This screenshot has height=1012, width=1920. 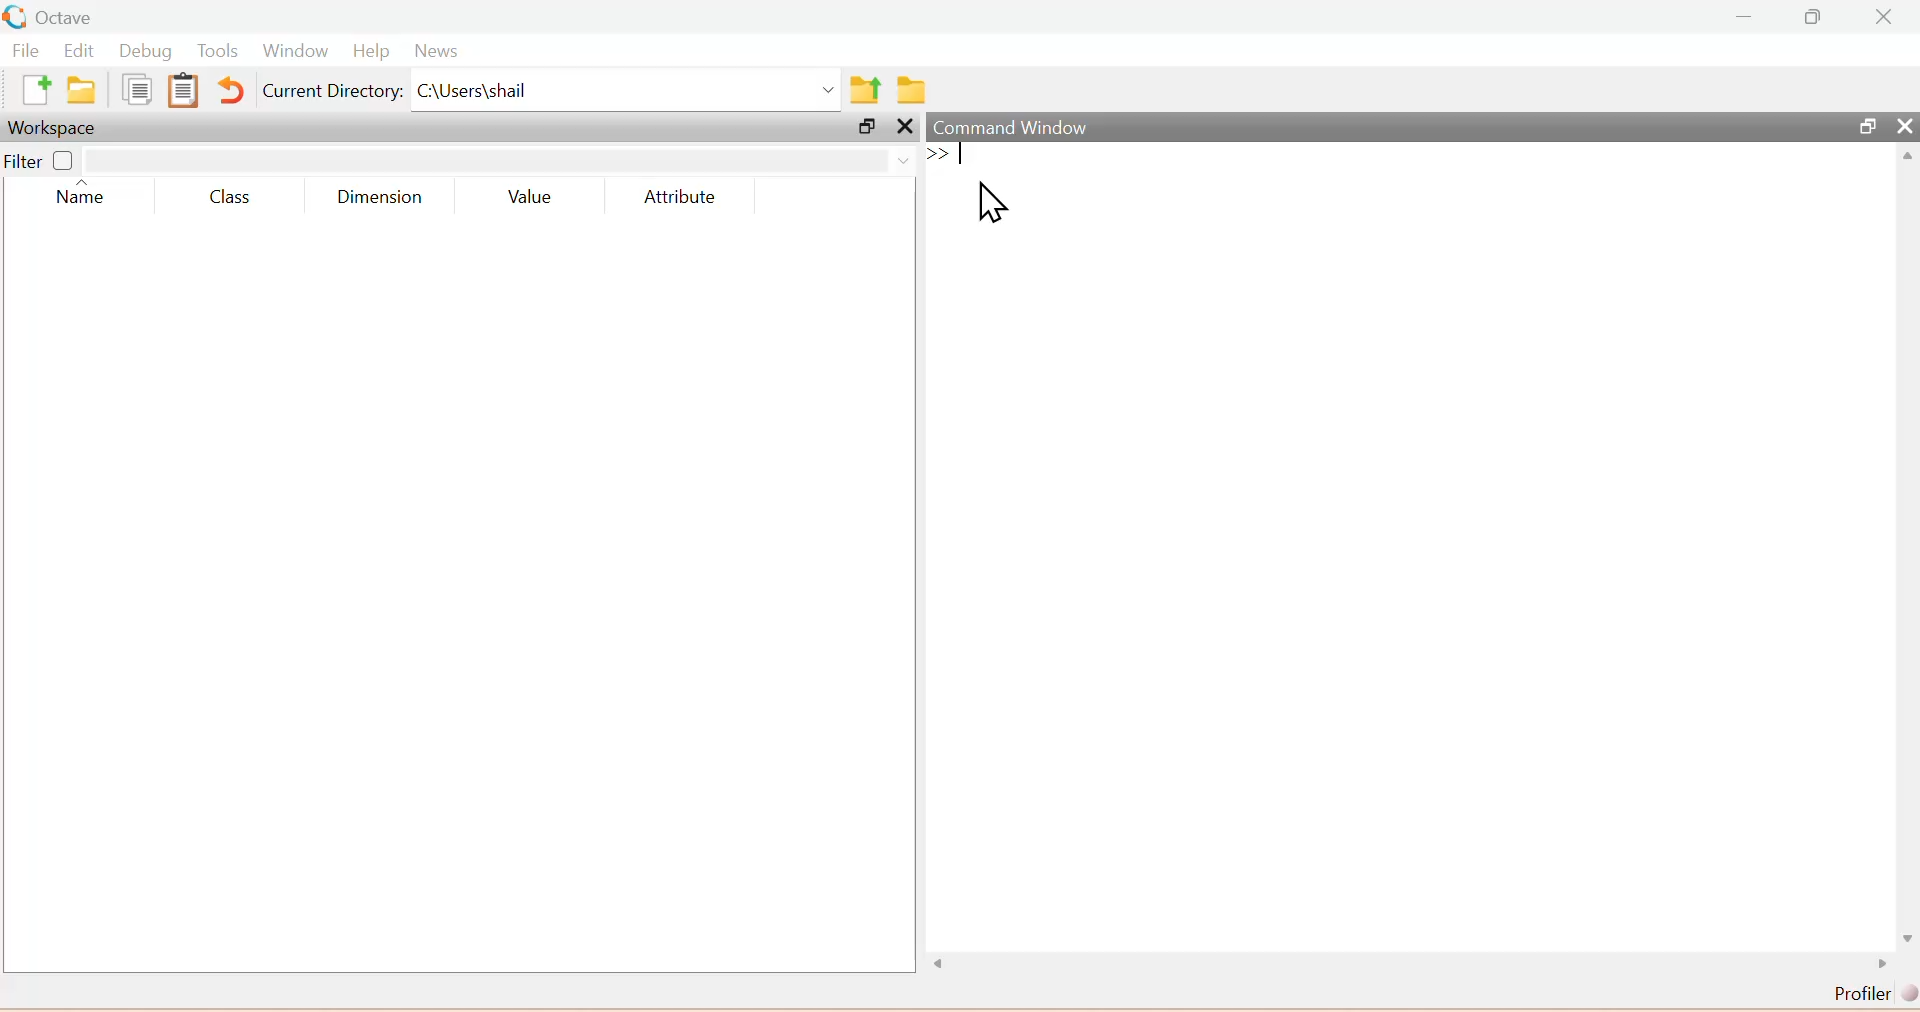 What do you see at coordinates (905, 126) in the screenshot?
I see `` at bounding box center [905, 126].